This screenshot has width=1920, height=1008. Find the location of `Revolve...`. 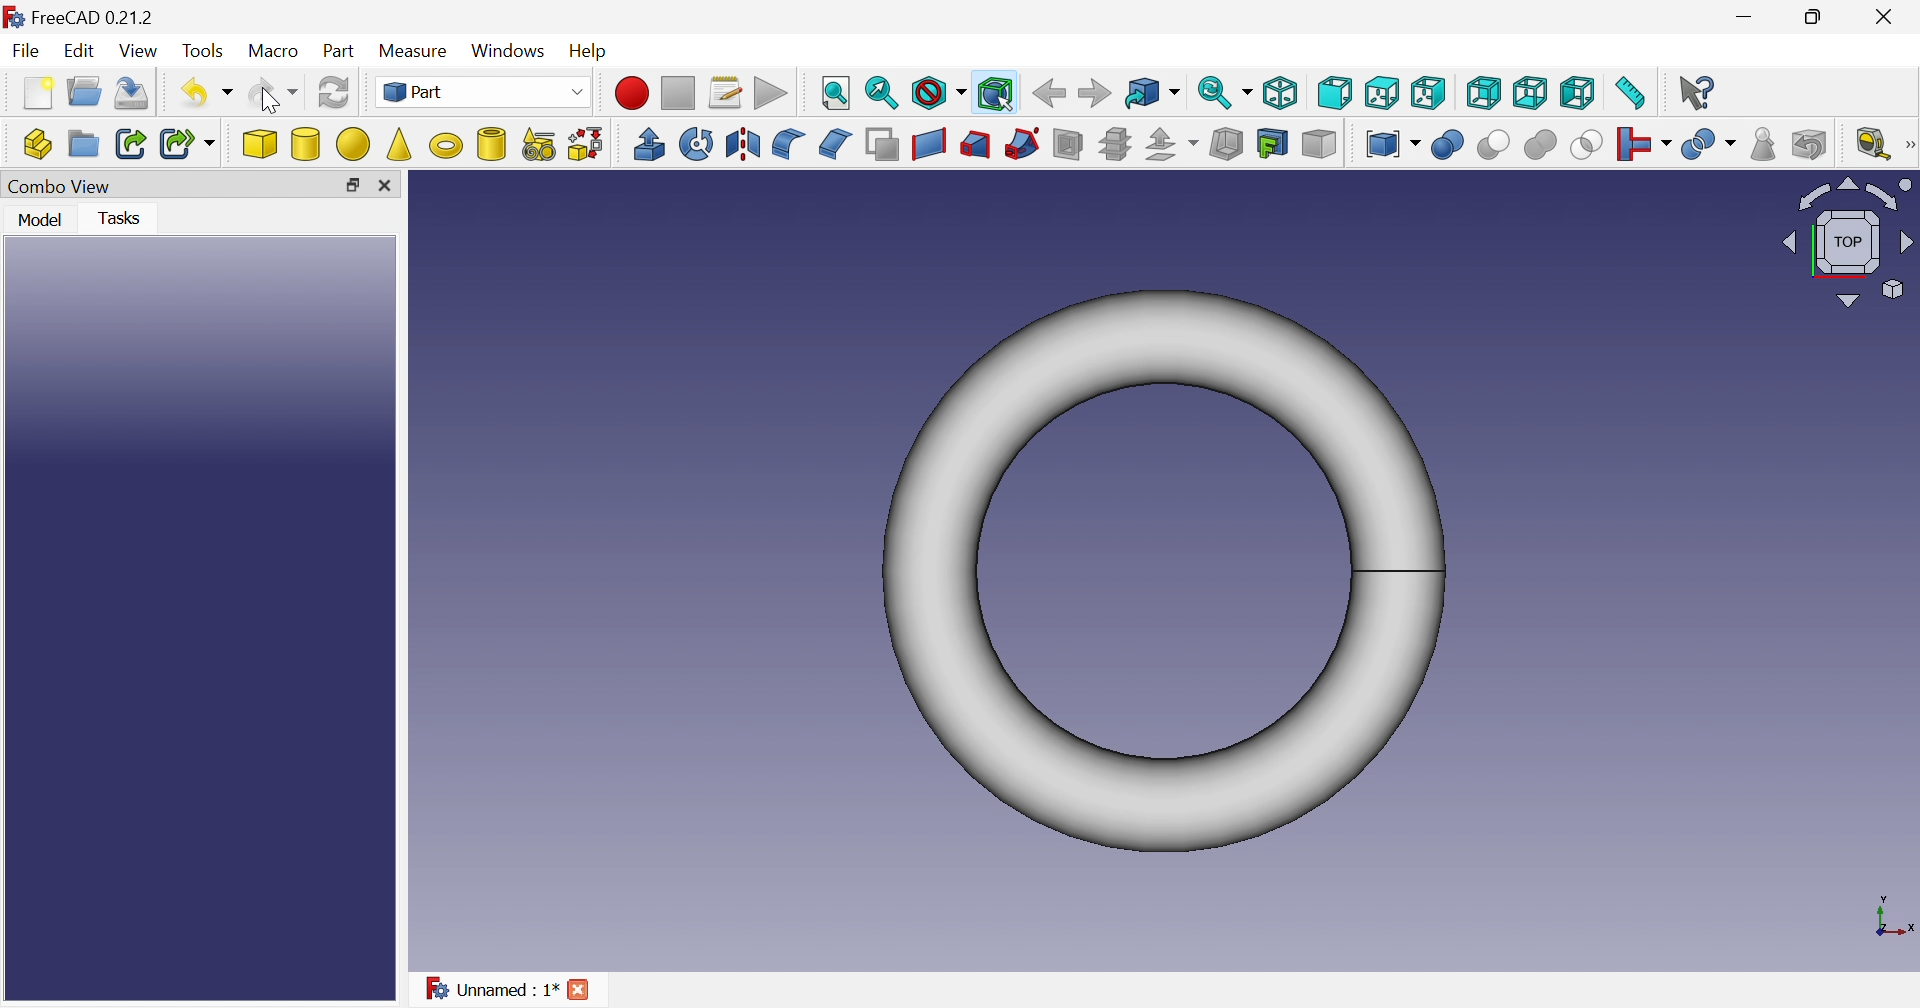

Revolve... is located at coordinates (696, 144).